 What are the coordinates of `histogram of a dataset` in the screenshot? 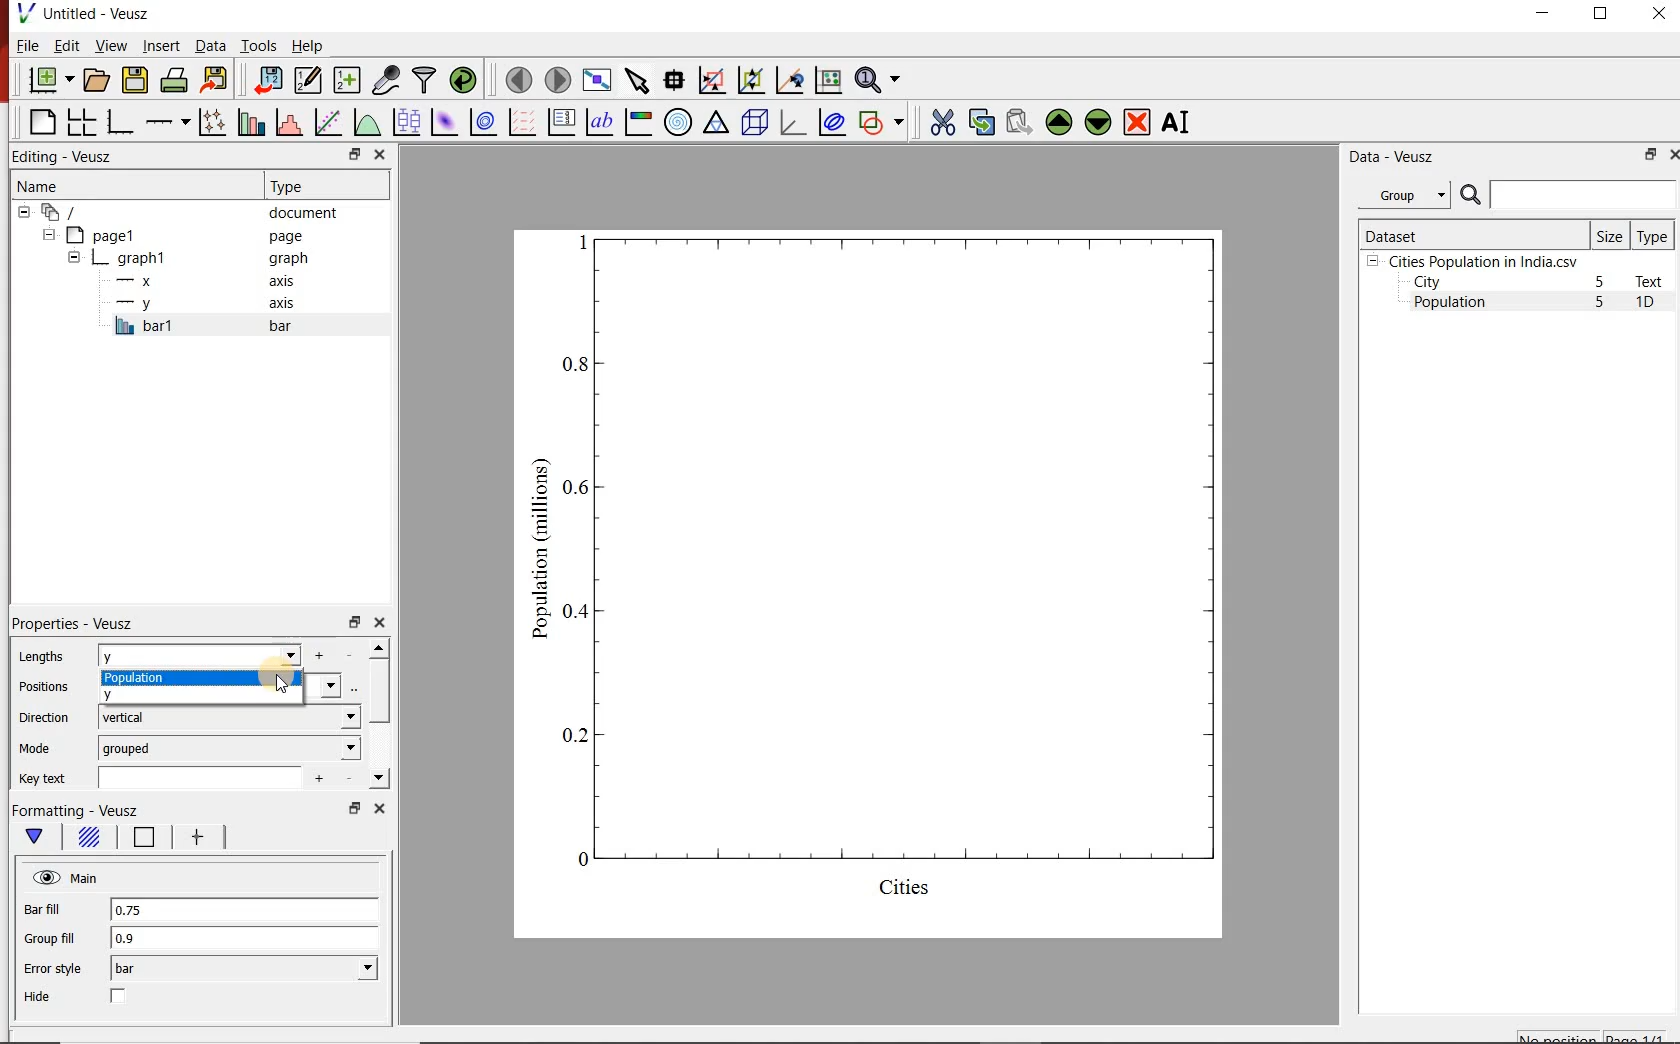 It's located at (286, 122).